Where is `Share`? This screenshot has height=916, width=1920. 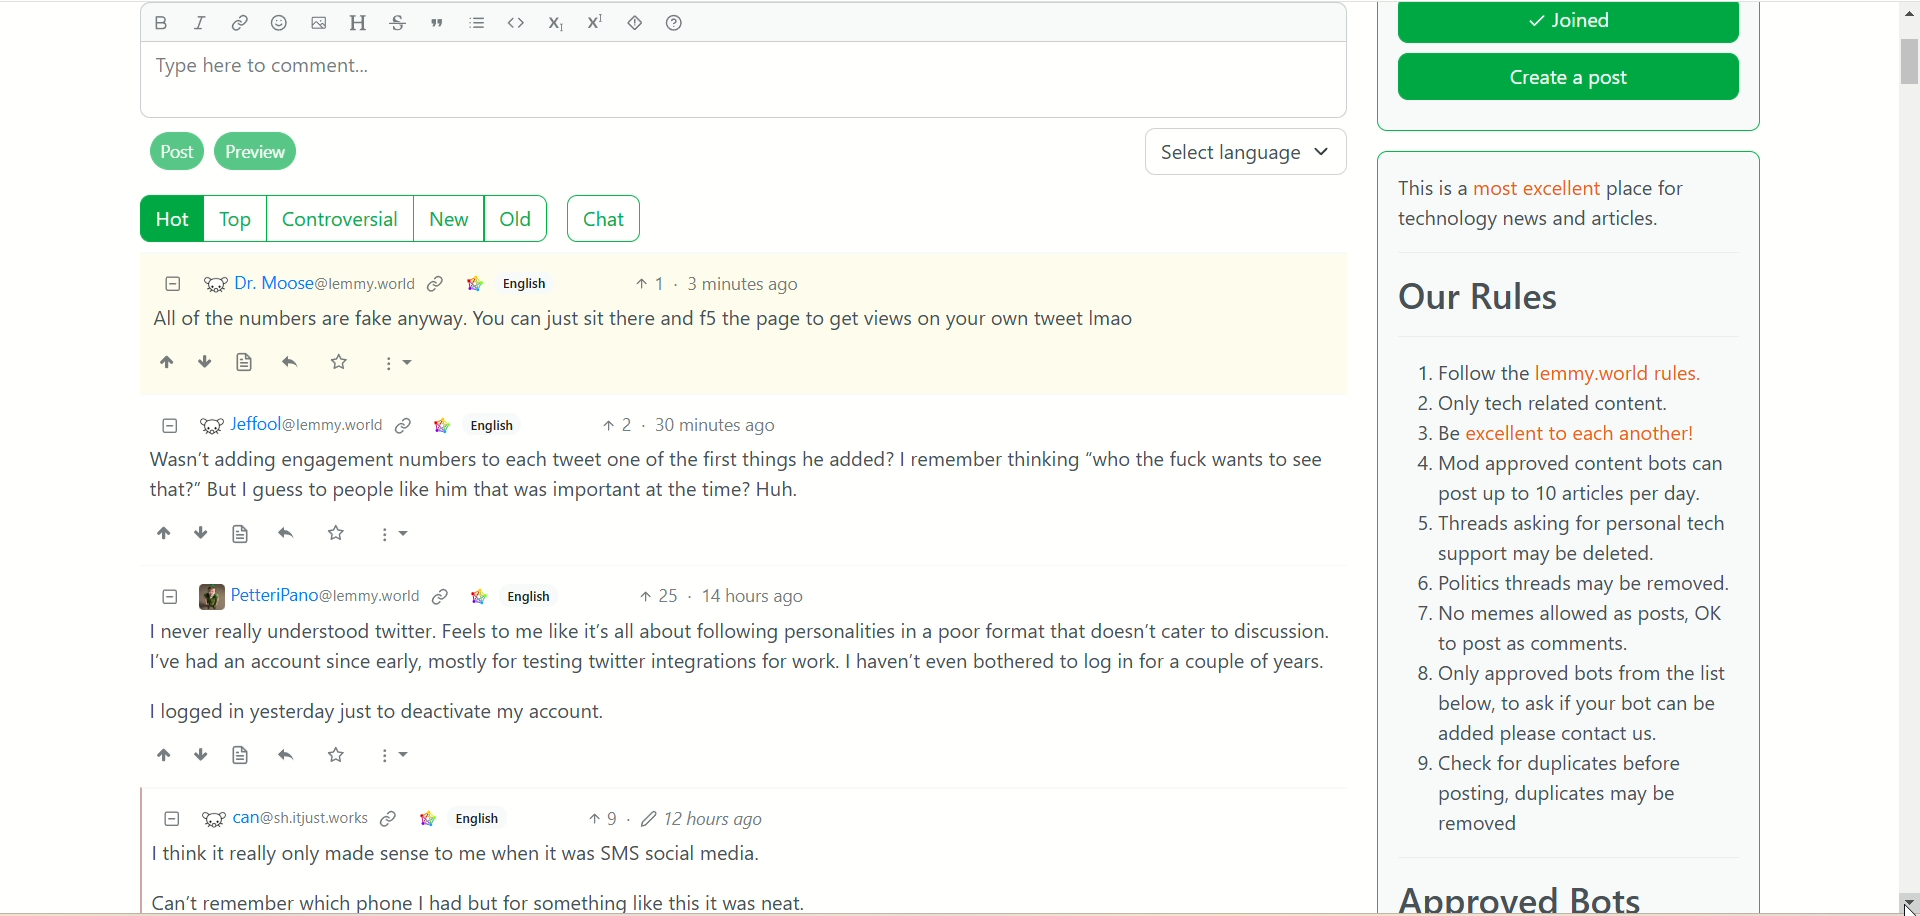
Share is located at coordinates (293, 363).